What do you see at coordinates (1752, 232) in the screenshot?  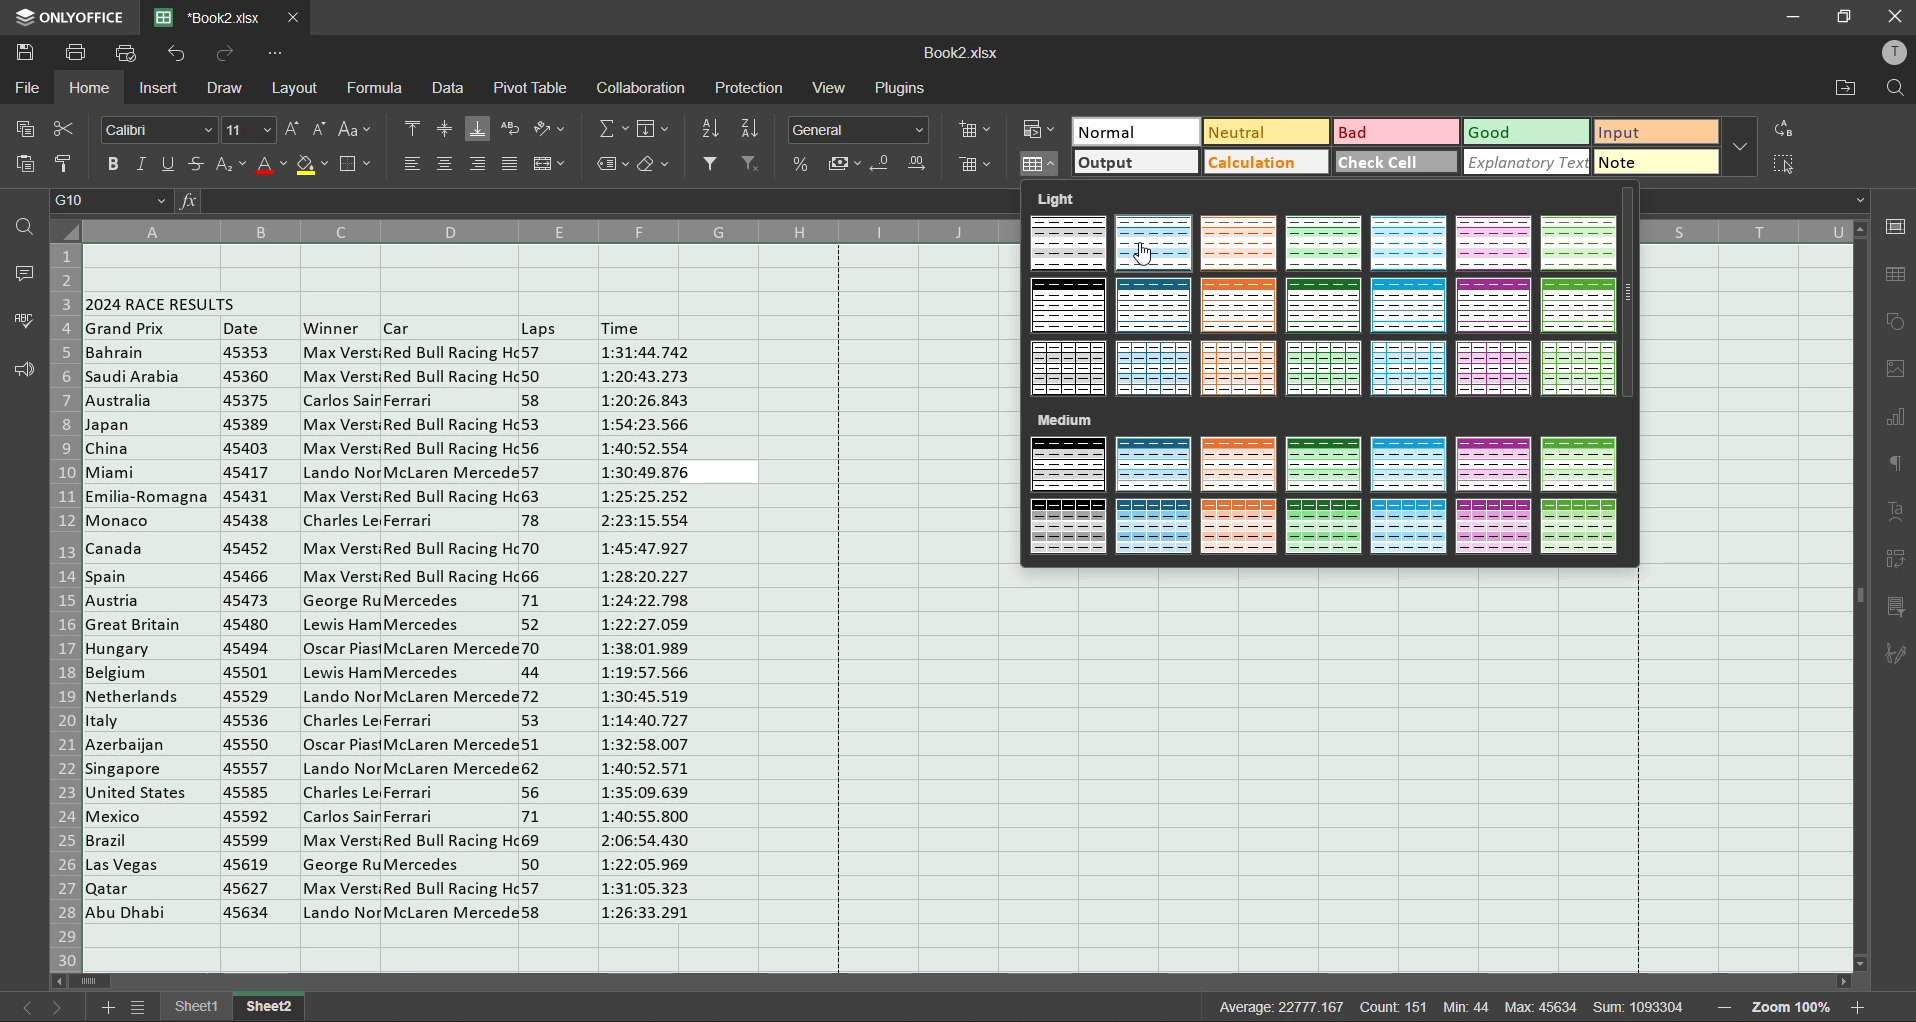 I see `column names` at bounding box center [1752, 232].